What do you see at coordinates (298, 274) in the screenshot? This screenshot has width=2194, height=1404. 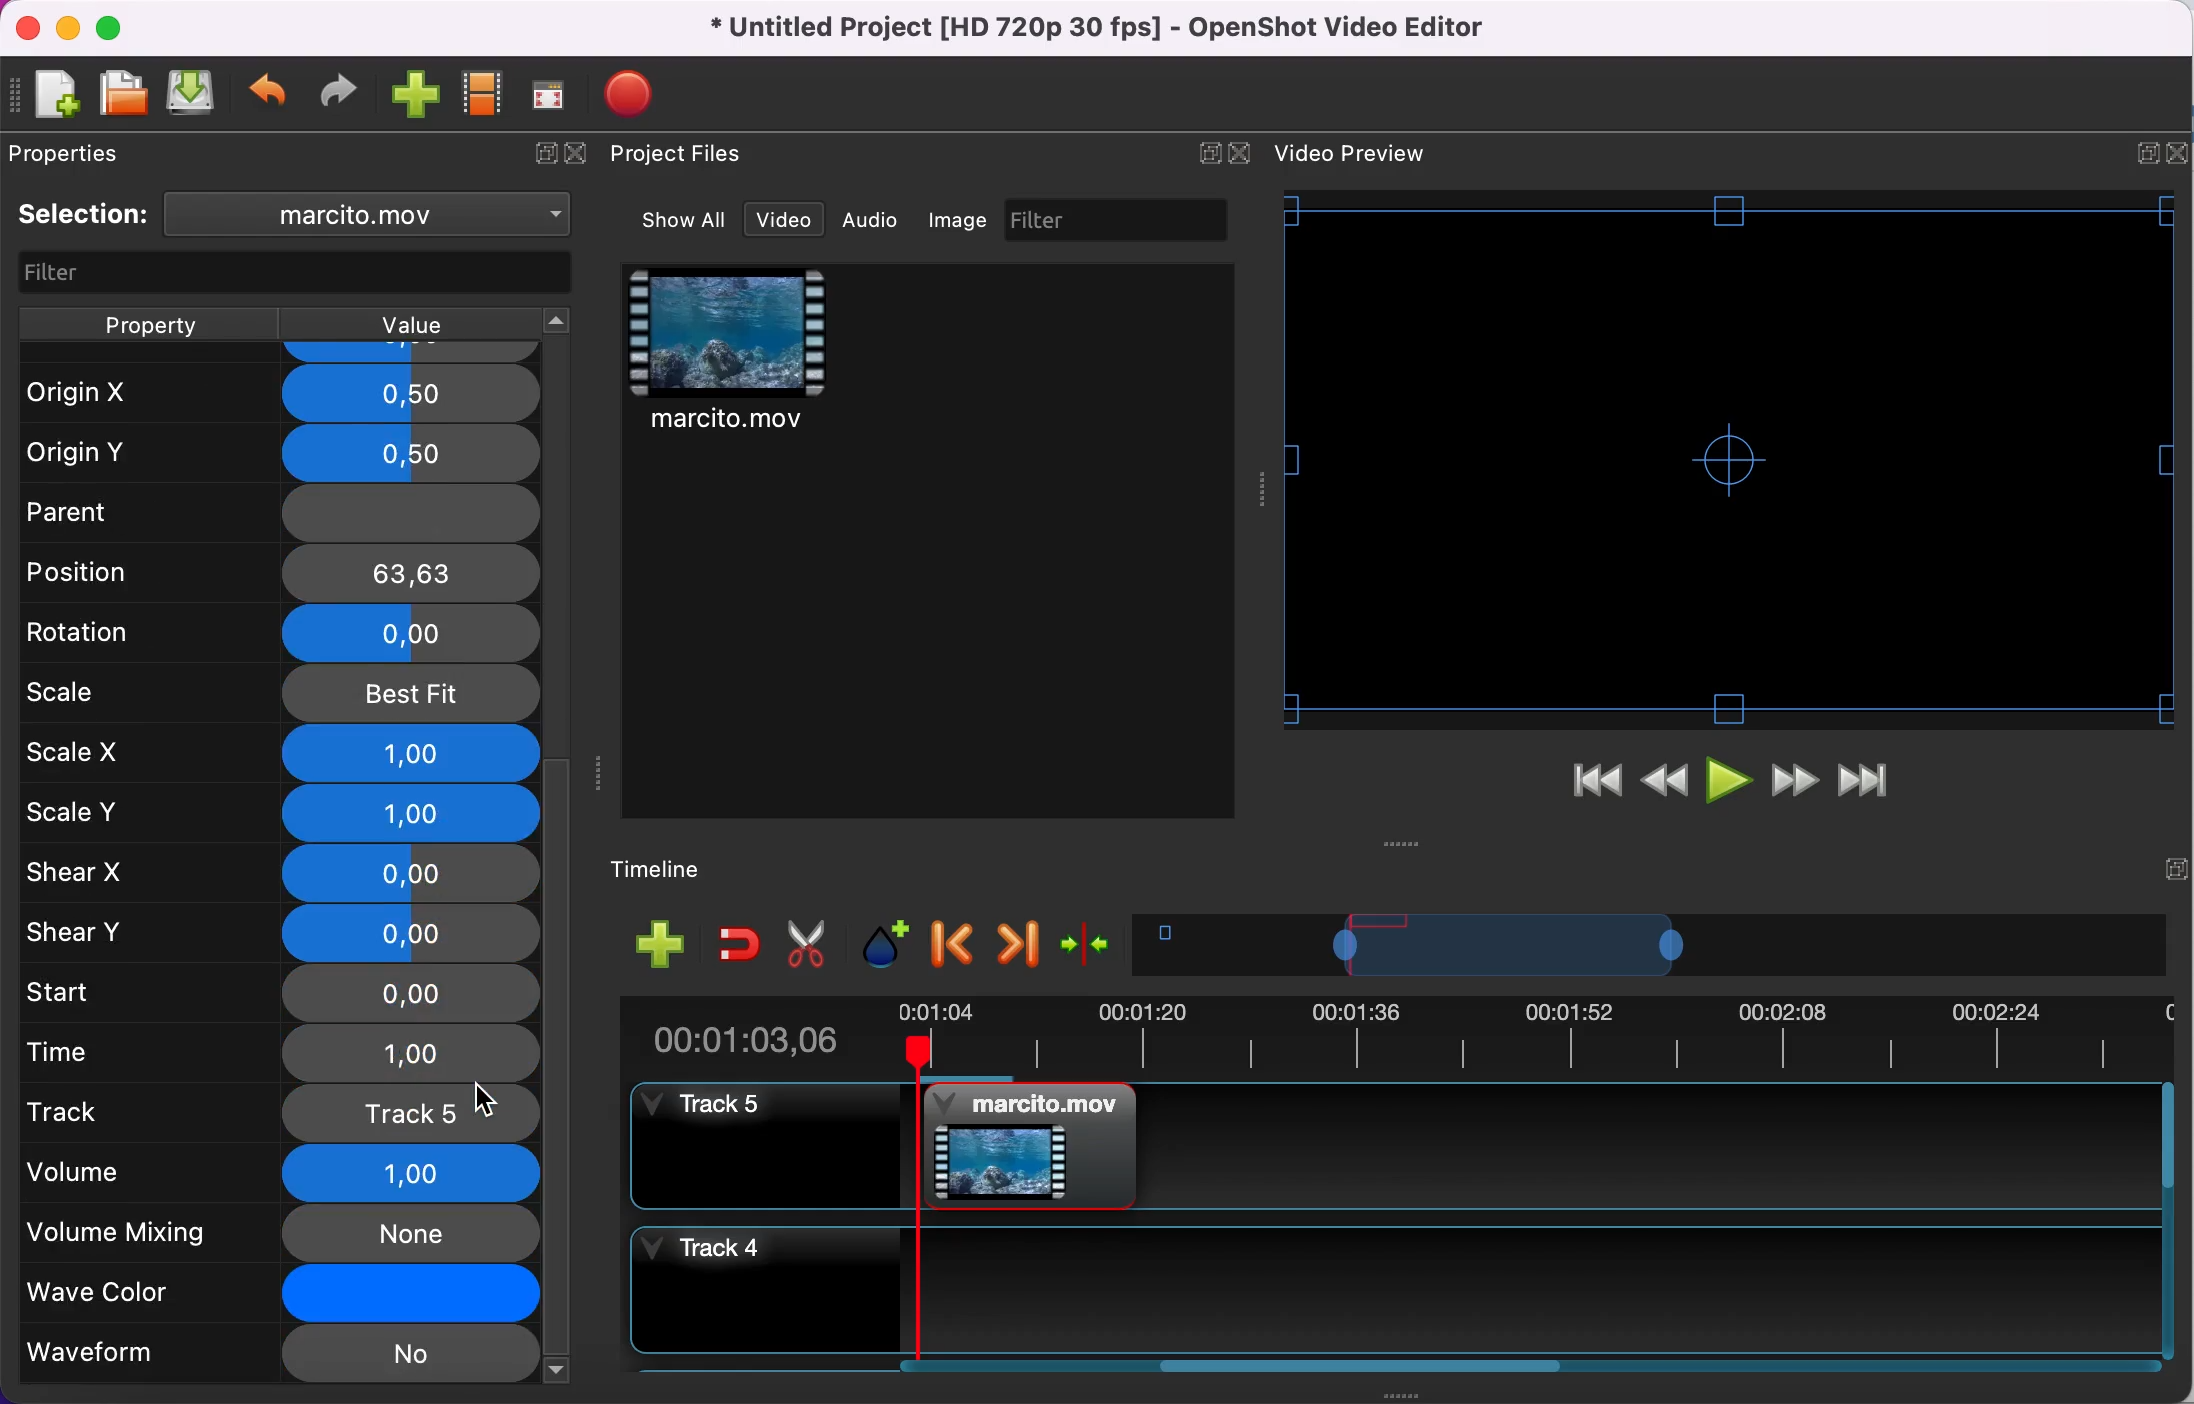 I see `filter` at bounding box center [298, 274].